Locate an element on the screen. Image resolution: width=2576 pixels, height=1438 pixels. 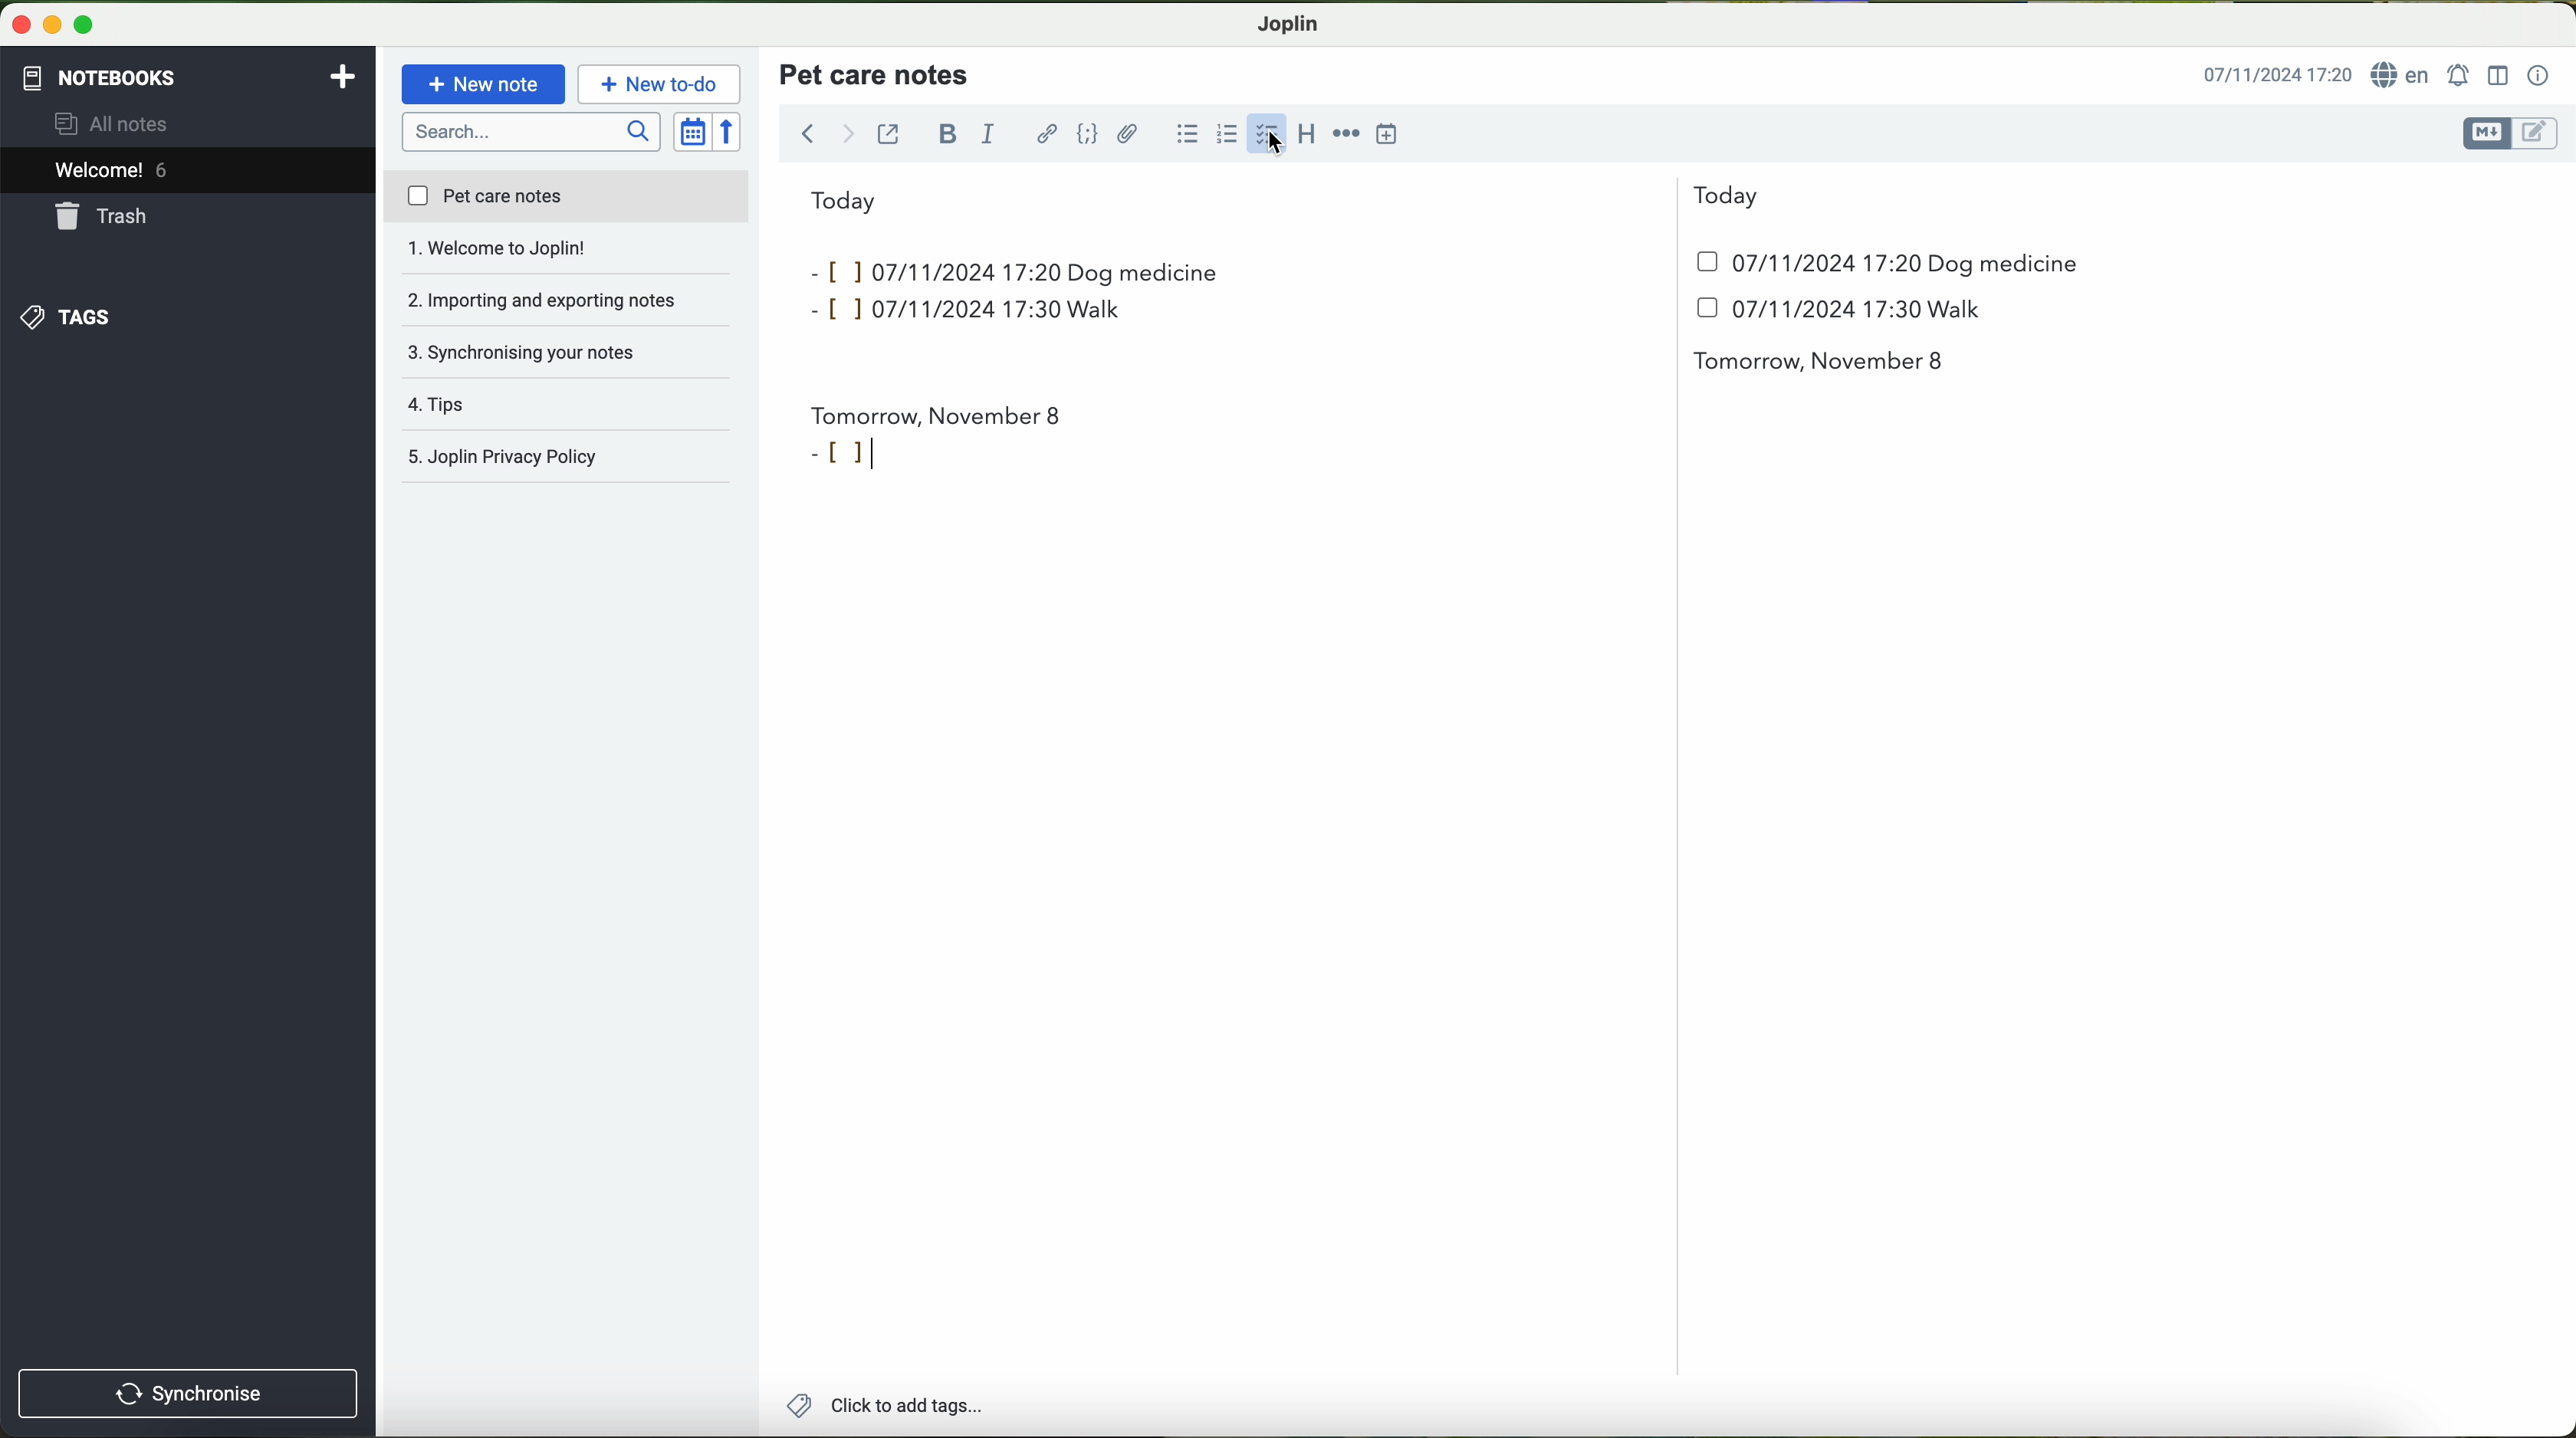
all notes is located at coordinates (117, 125).